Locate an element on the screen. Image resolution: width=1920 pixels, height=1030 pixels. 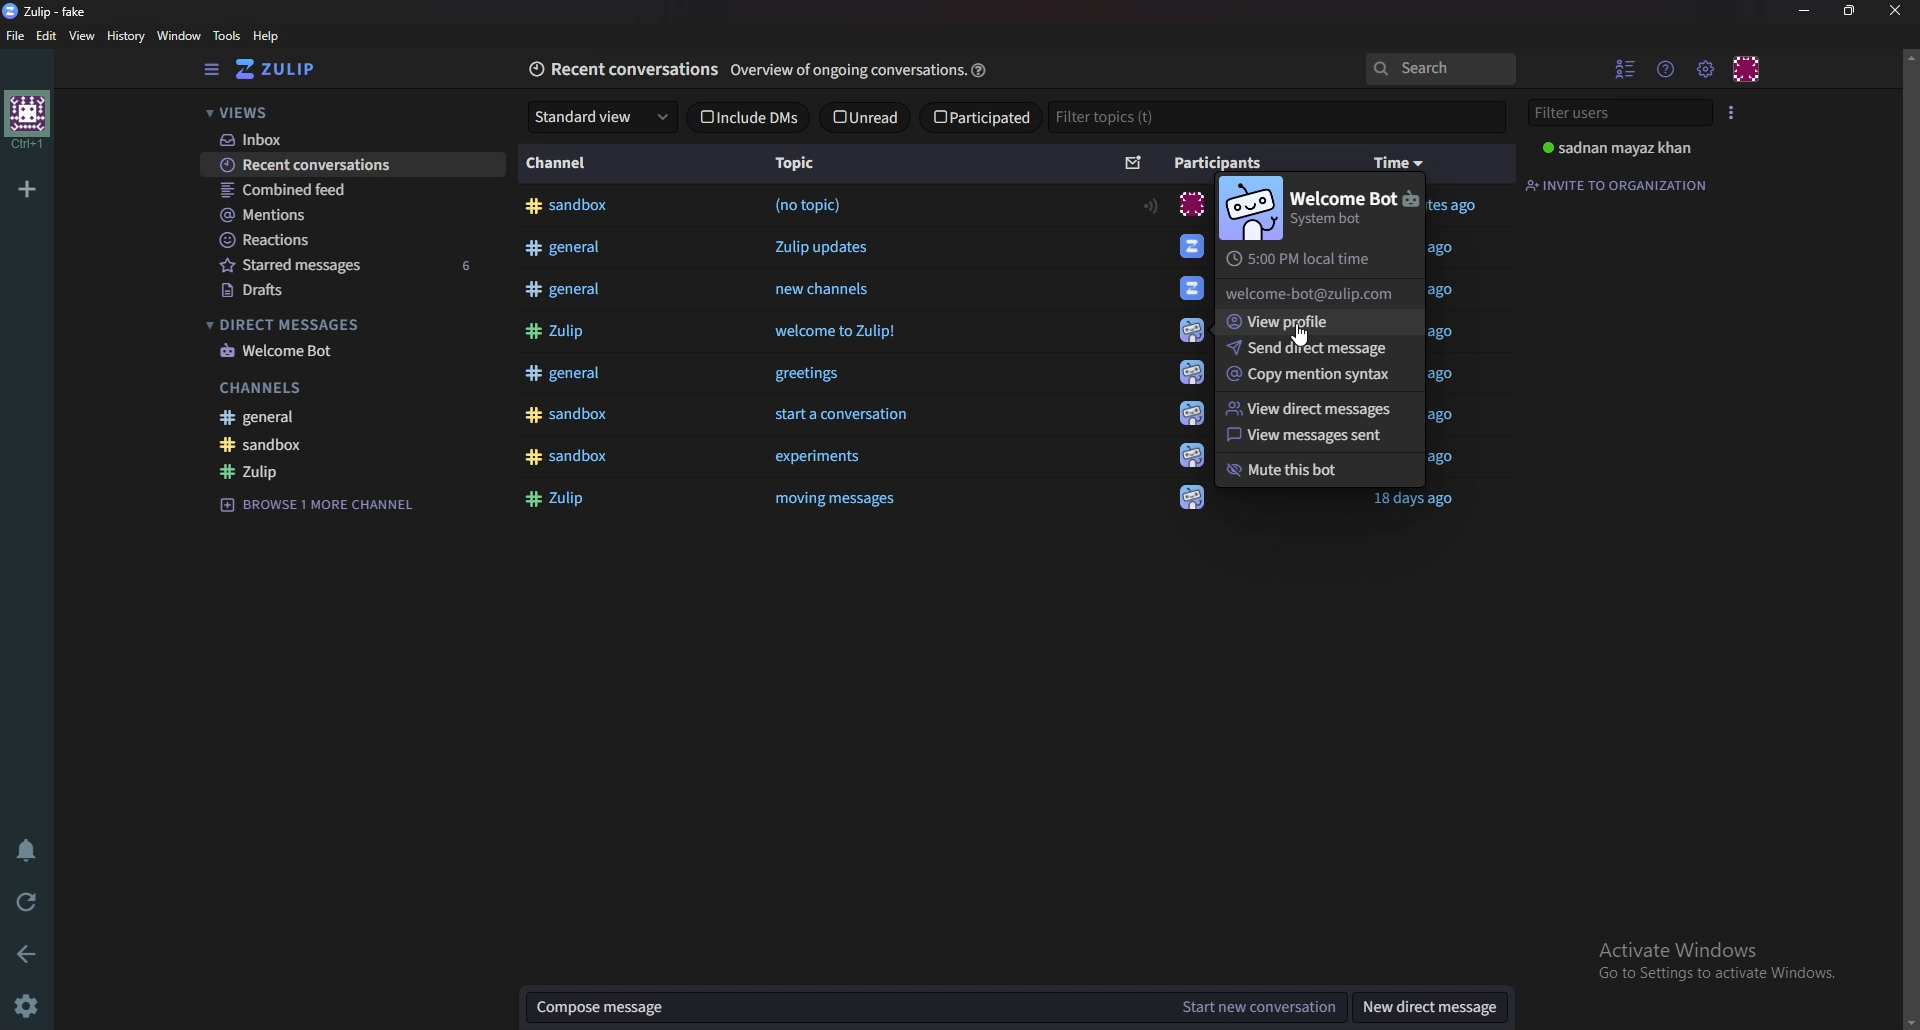
icon is located at coordinates (1188, 249).